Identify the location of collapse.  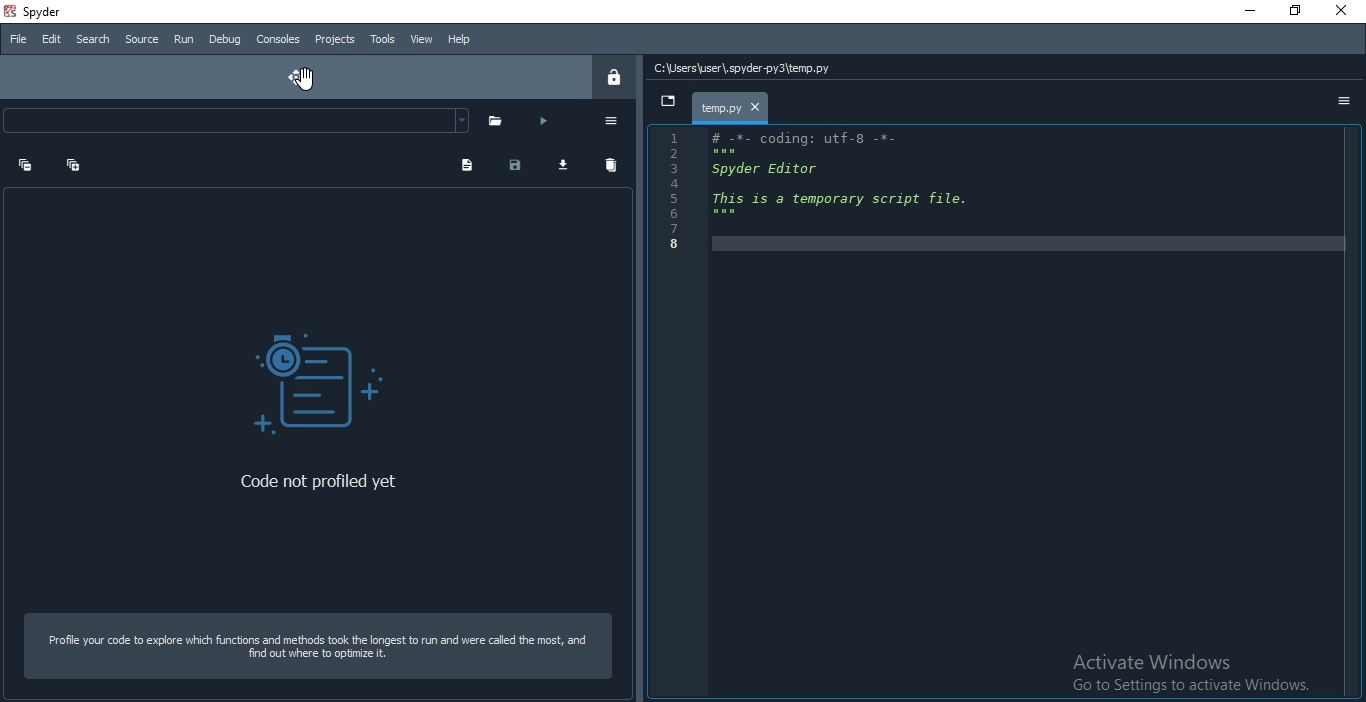
(75, 162).